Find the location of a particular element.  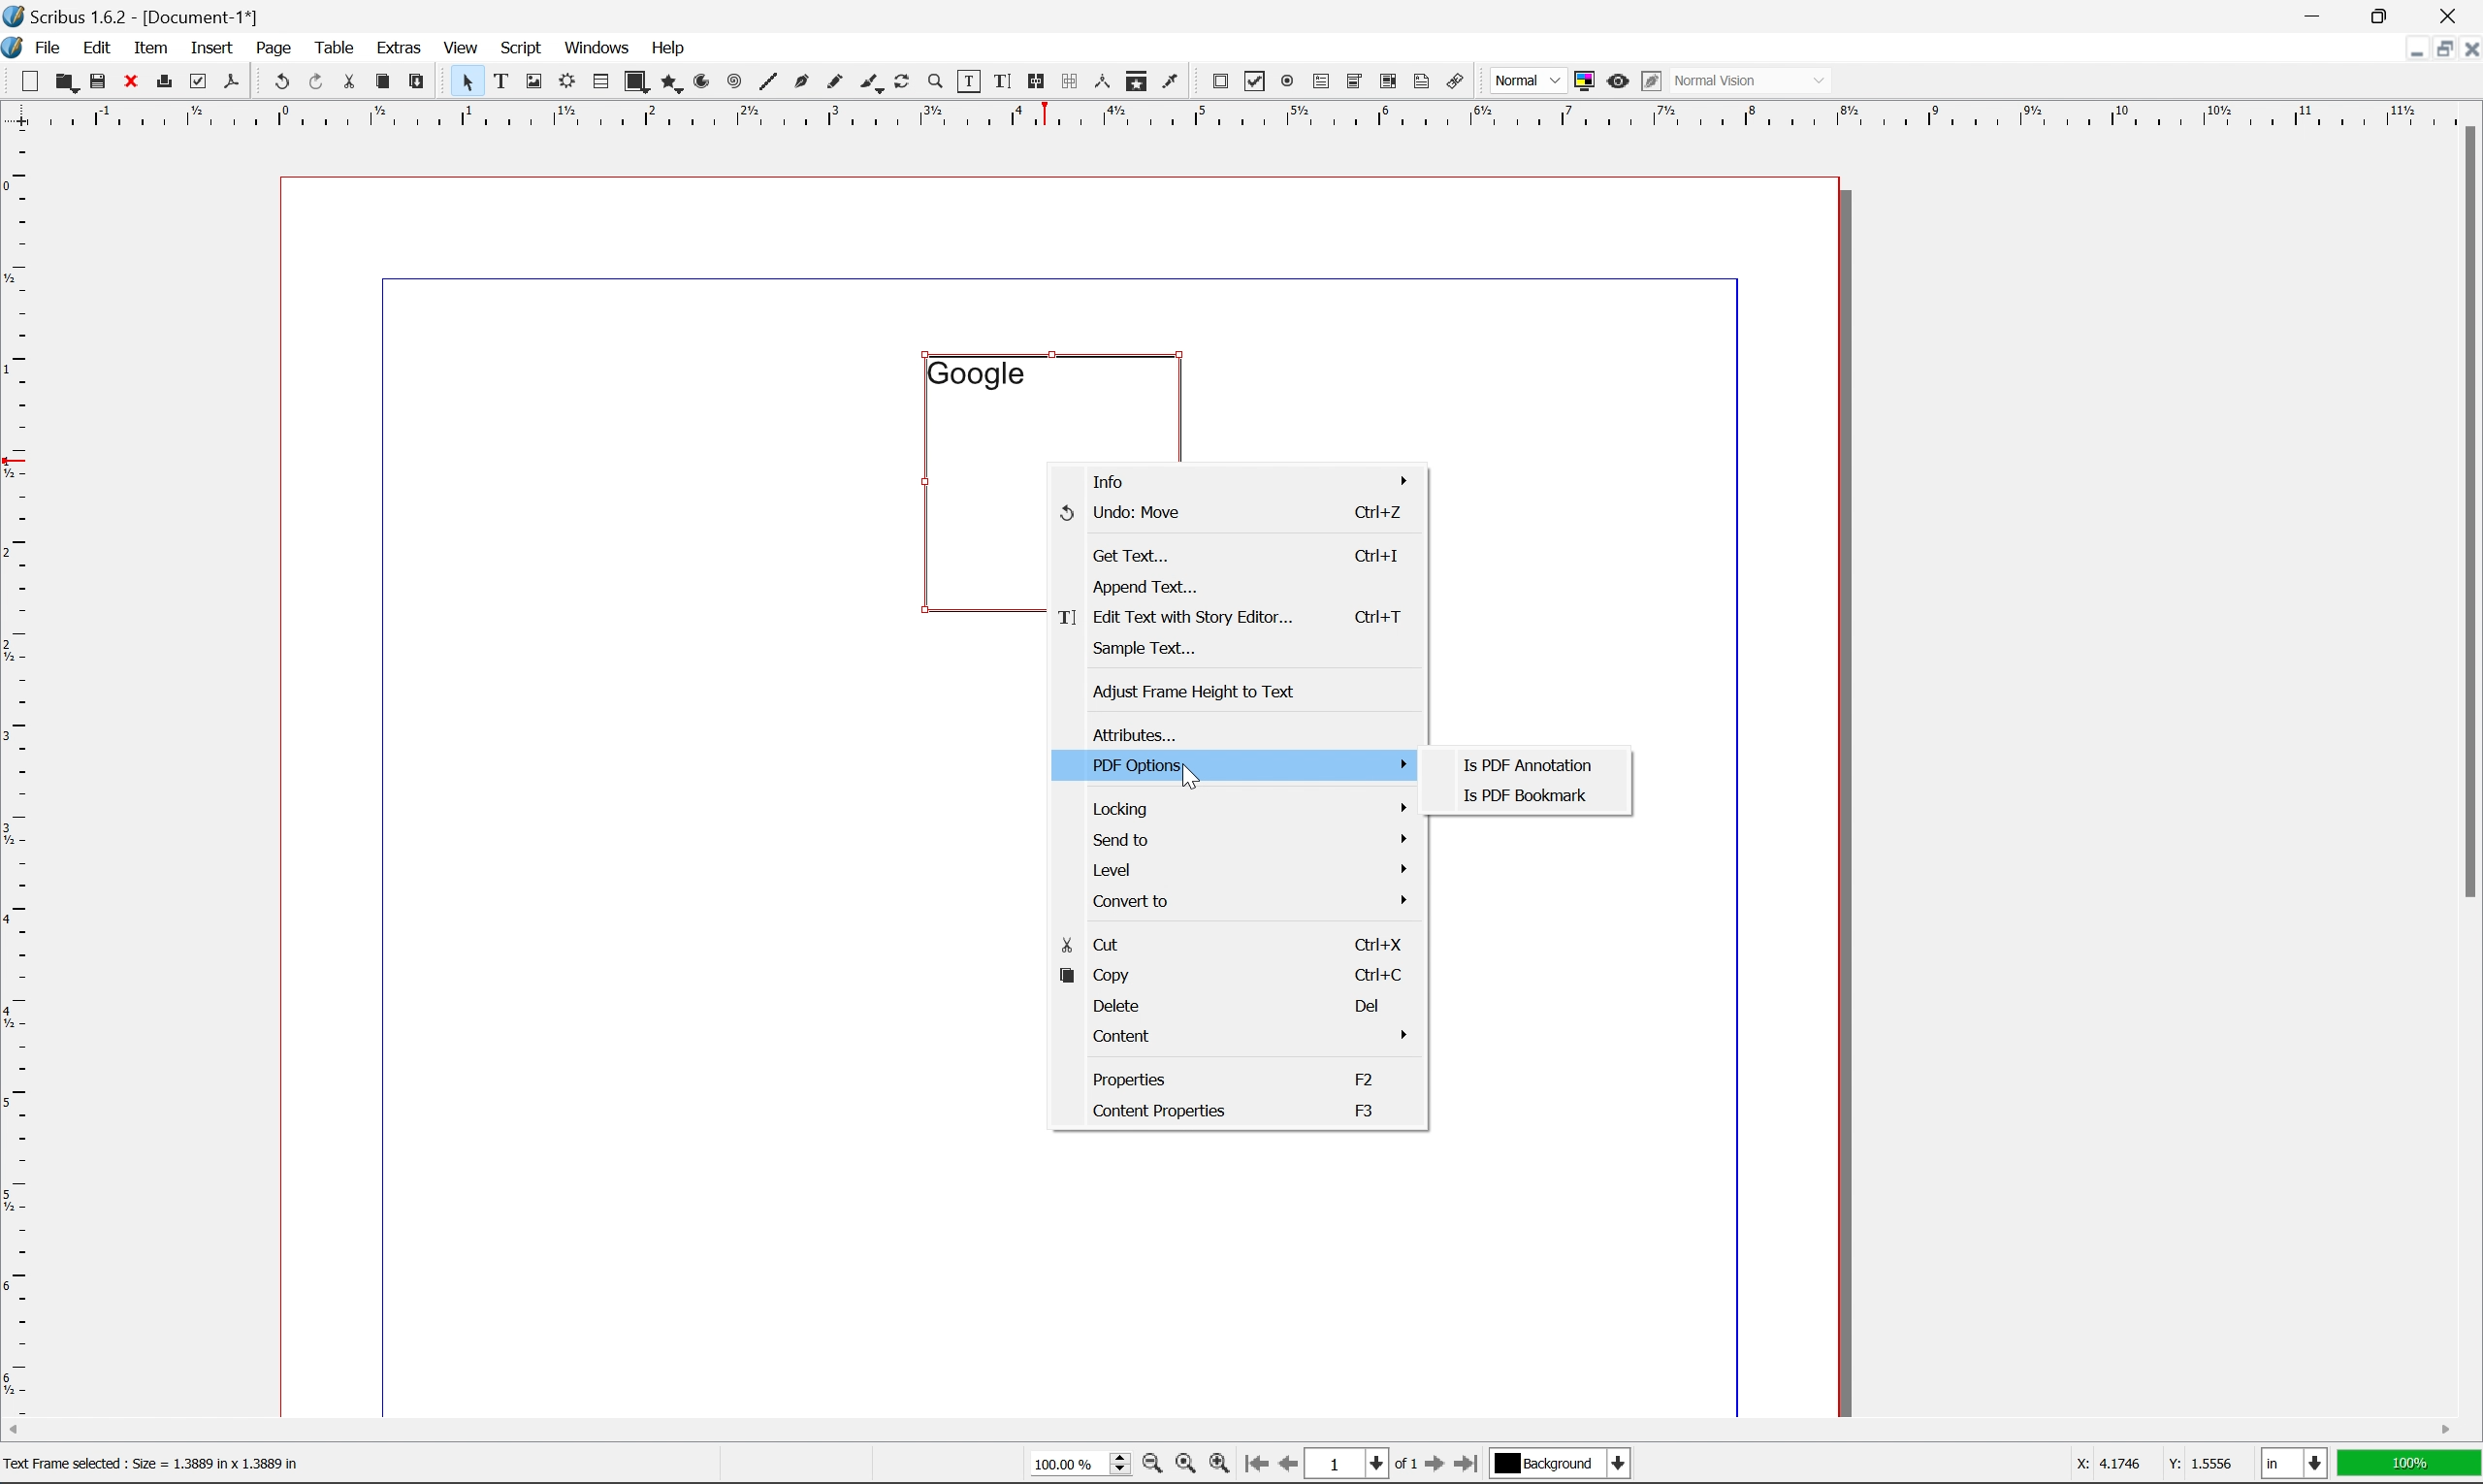

script is located at coordinates (521, 48).